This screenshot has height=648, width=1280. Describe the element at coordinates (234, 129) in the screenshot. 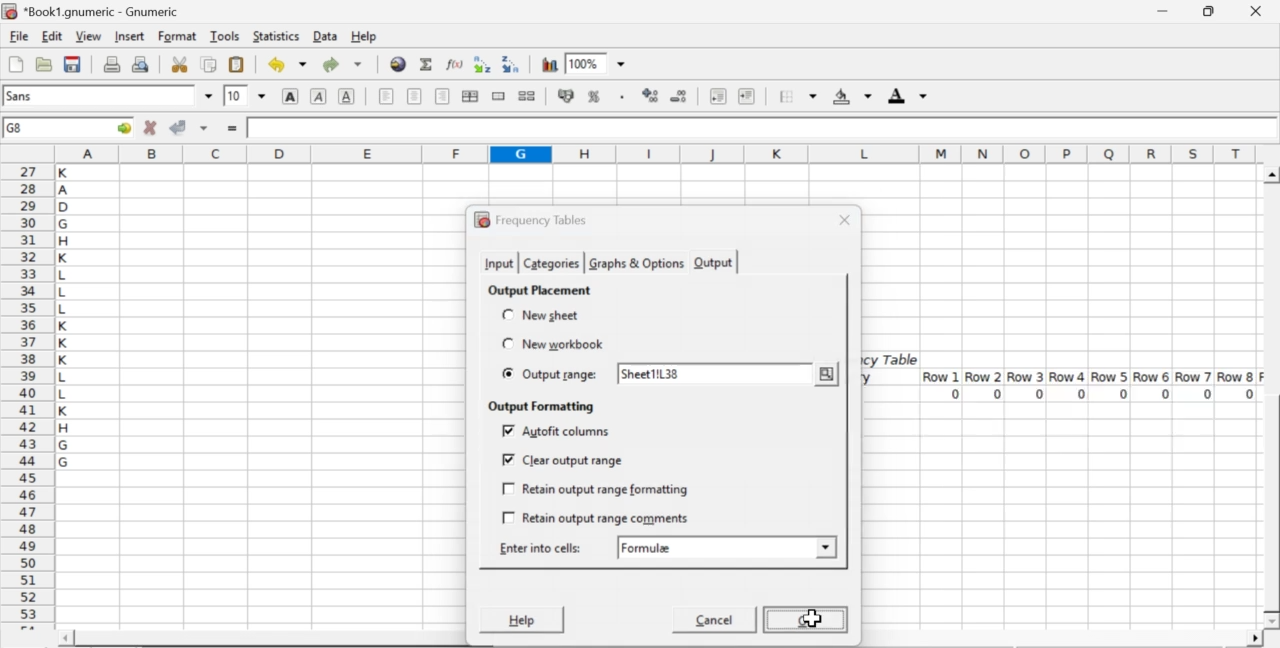

I see `enter formula` at that location.